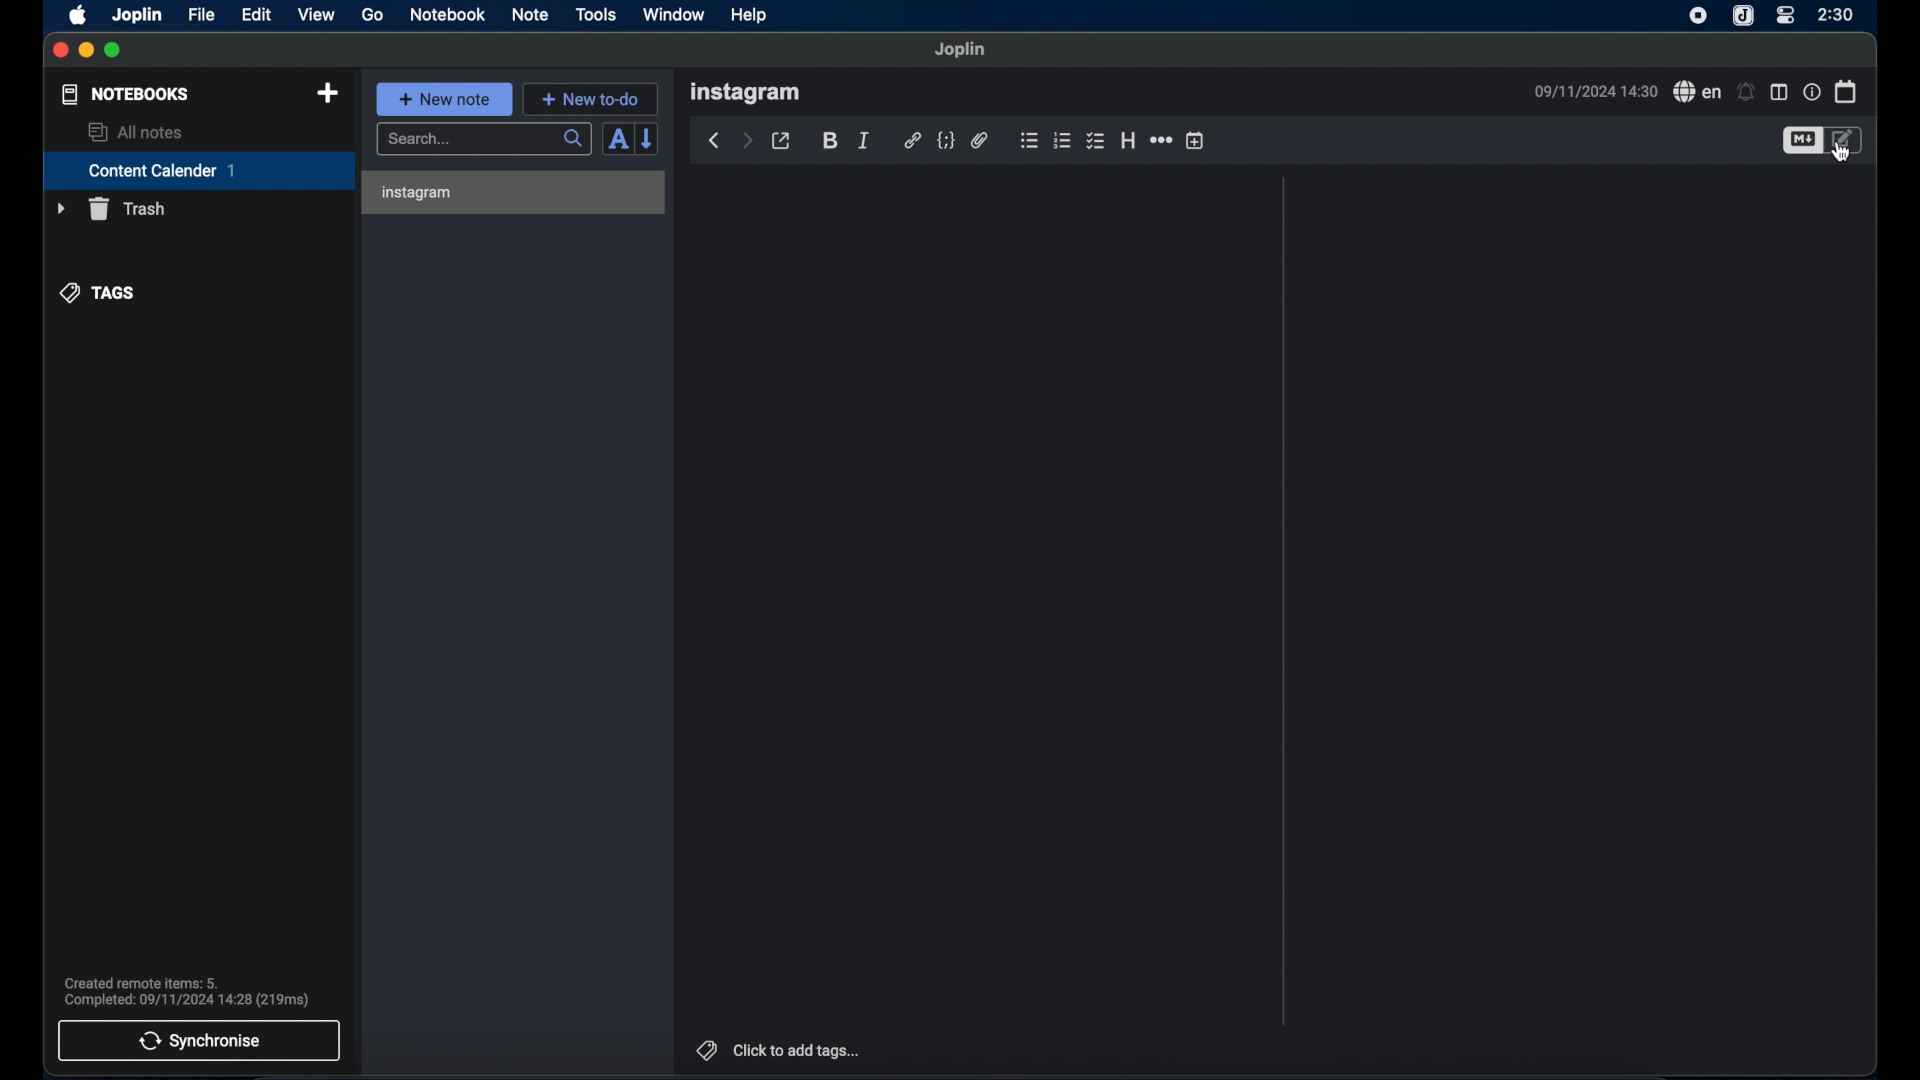 The image size is (1920, 1080). I want to click on 2:30(time), so click(1836, 14).